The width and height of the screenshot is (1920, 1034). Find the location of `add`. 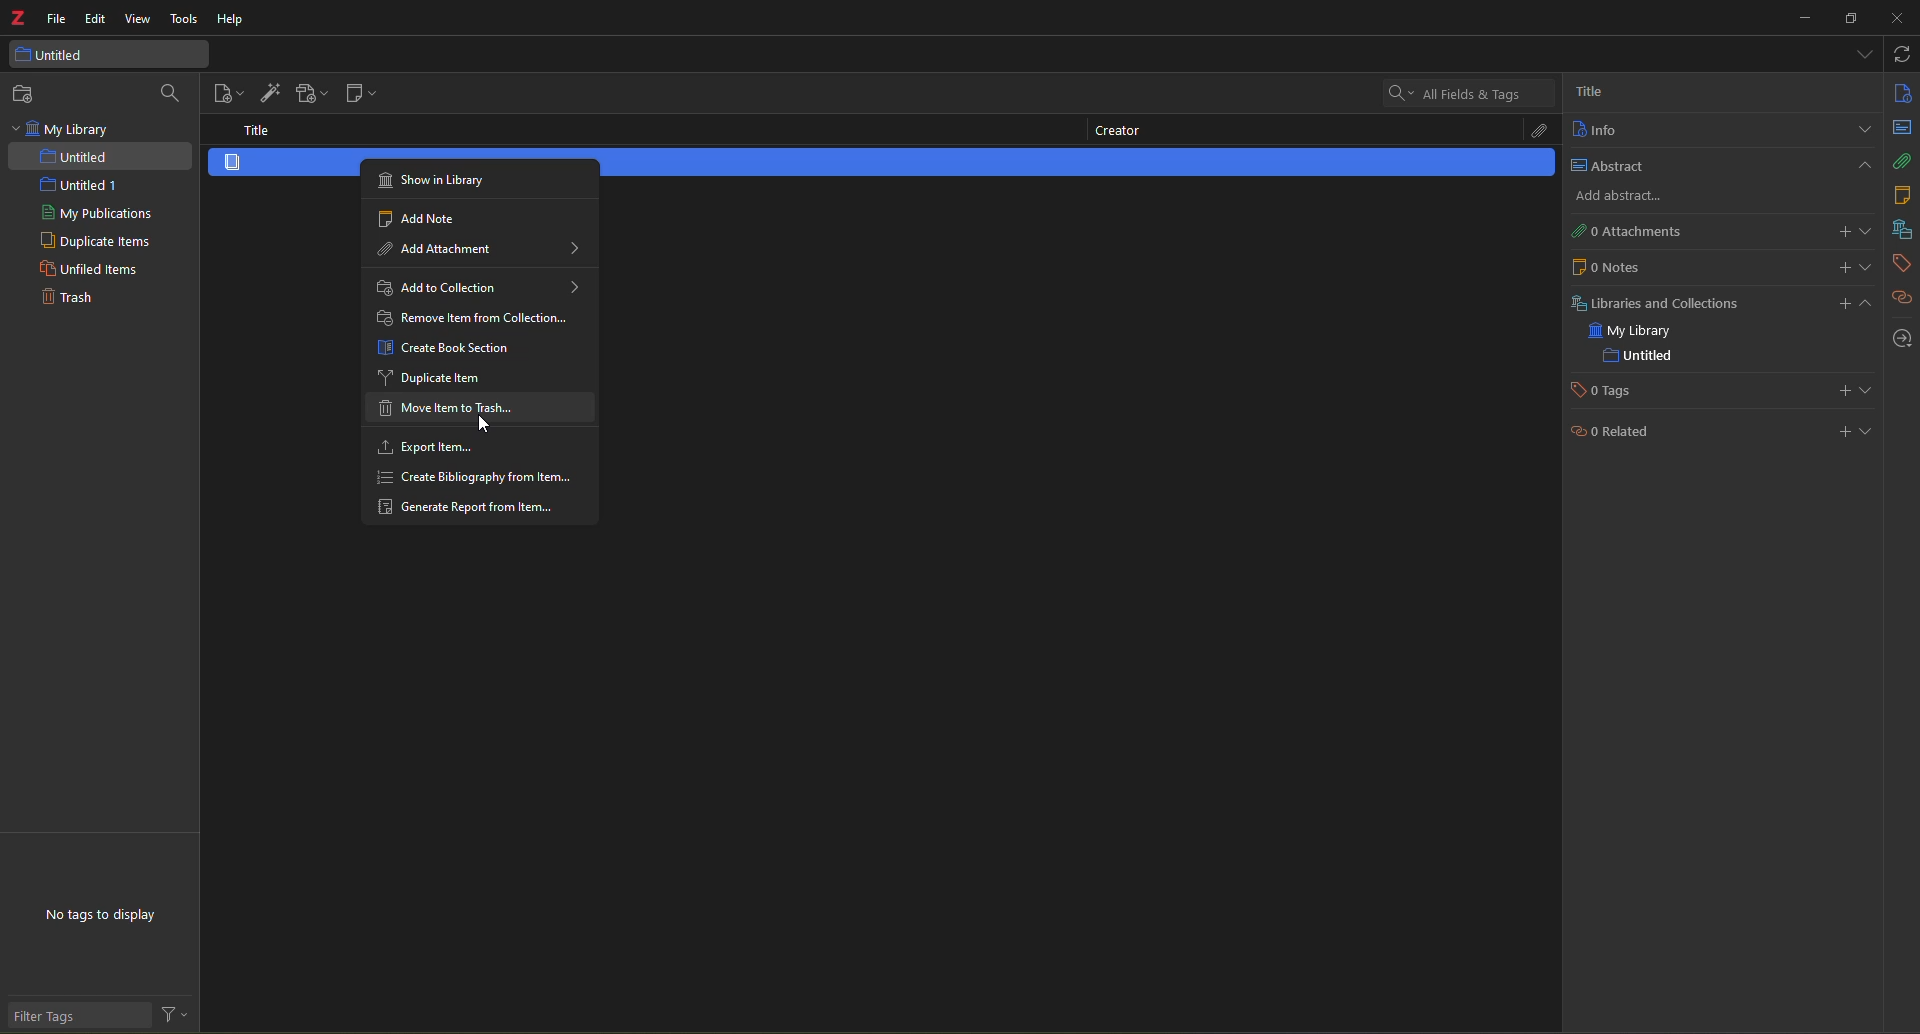

add is located at coordinates (1842, 232).